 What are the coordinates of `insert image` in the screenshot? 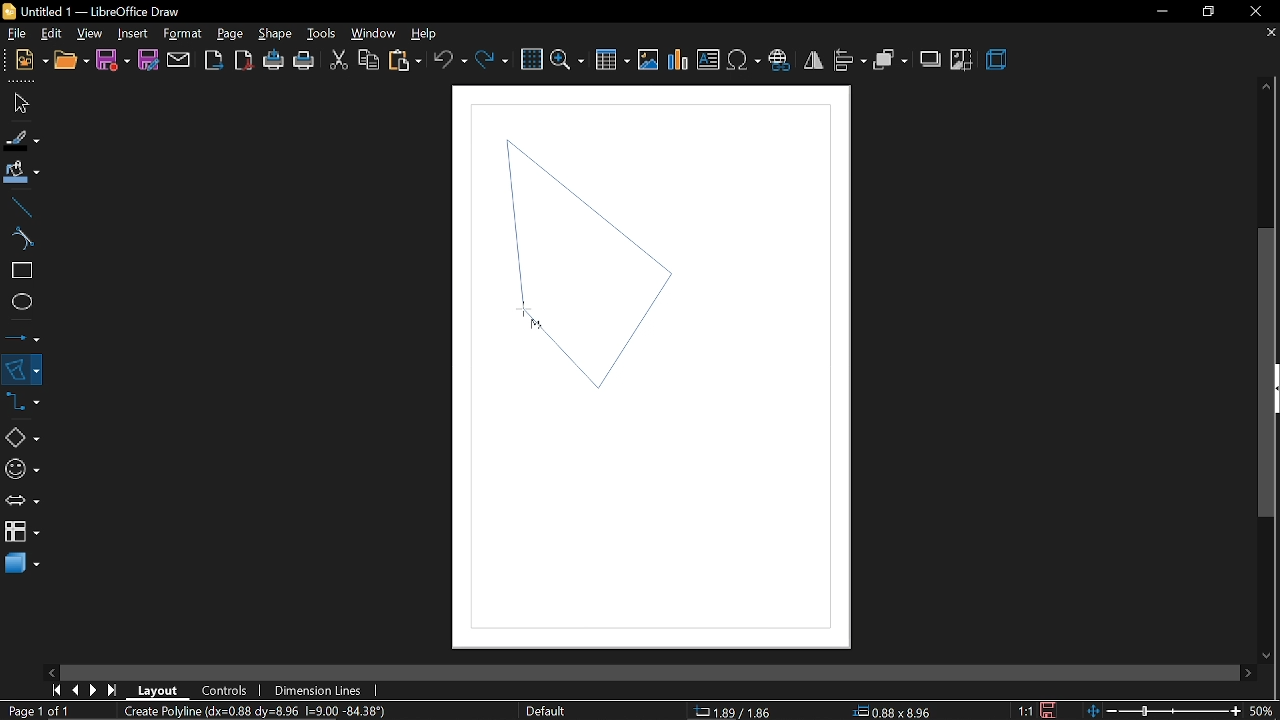 It's located at (650, 60).